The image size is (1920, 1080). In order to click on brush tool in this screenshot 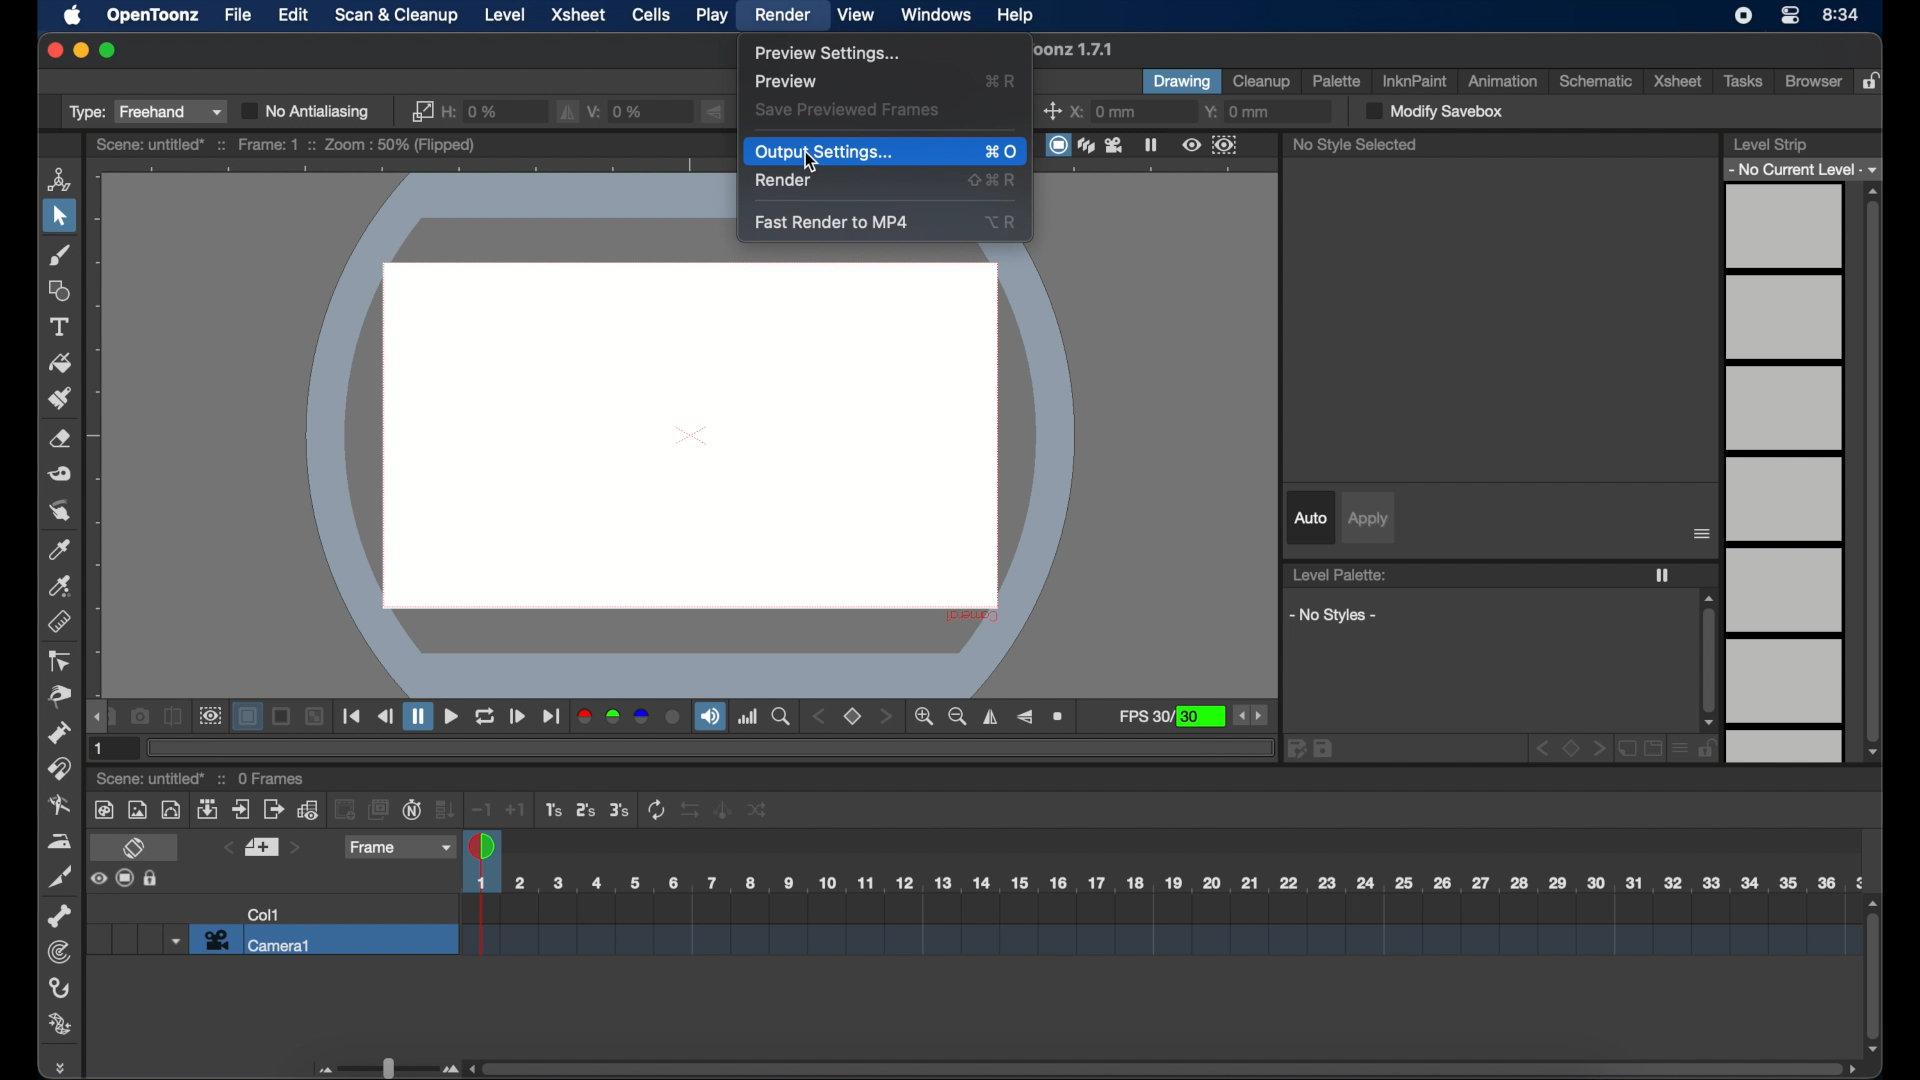, I will do `click(60, 255)`.